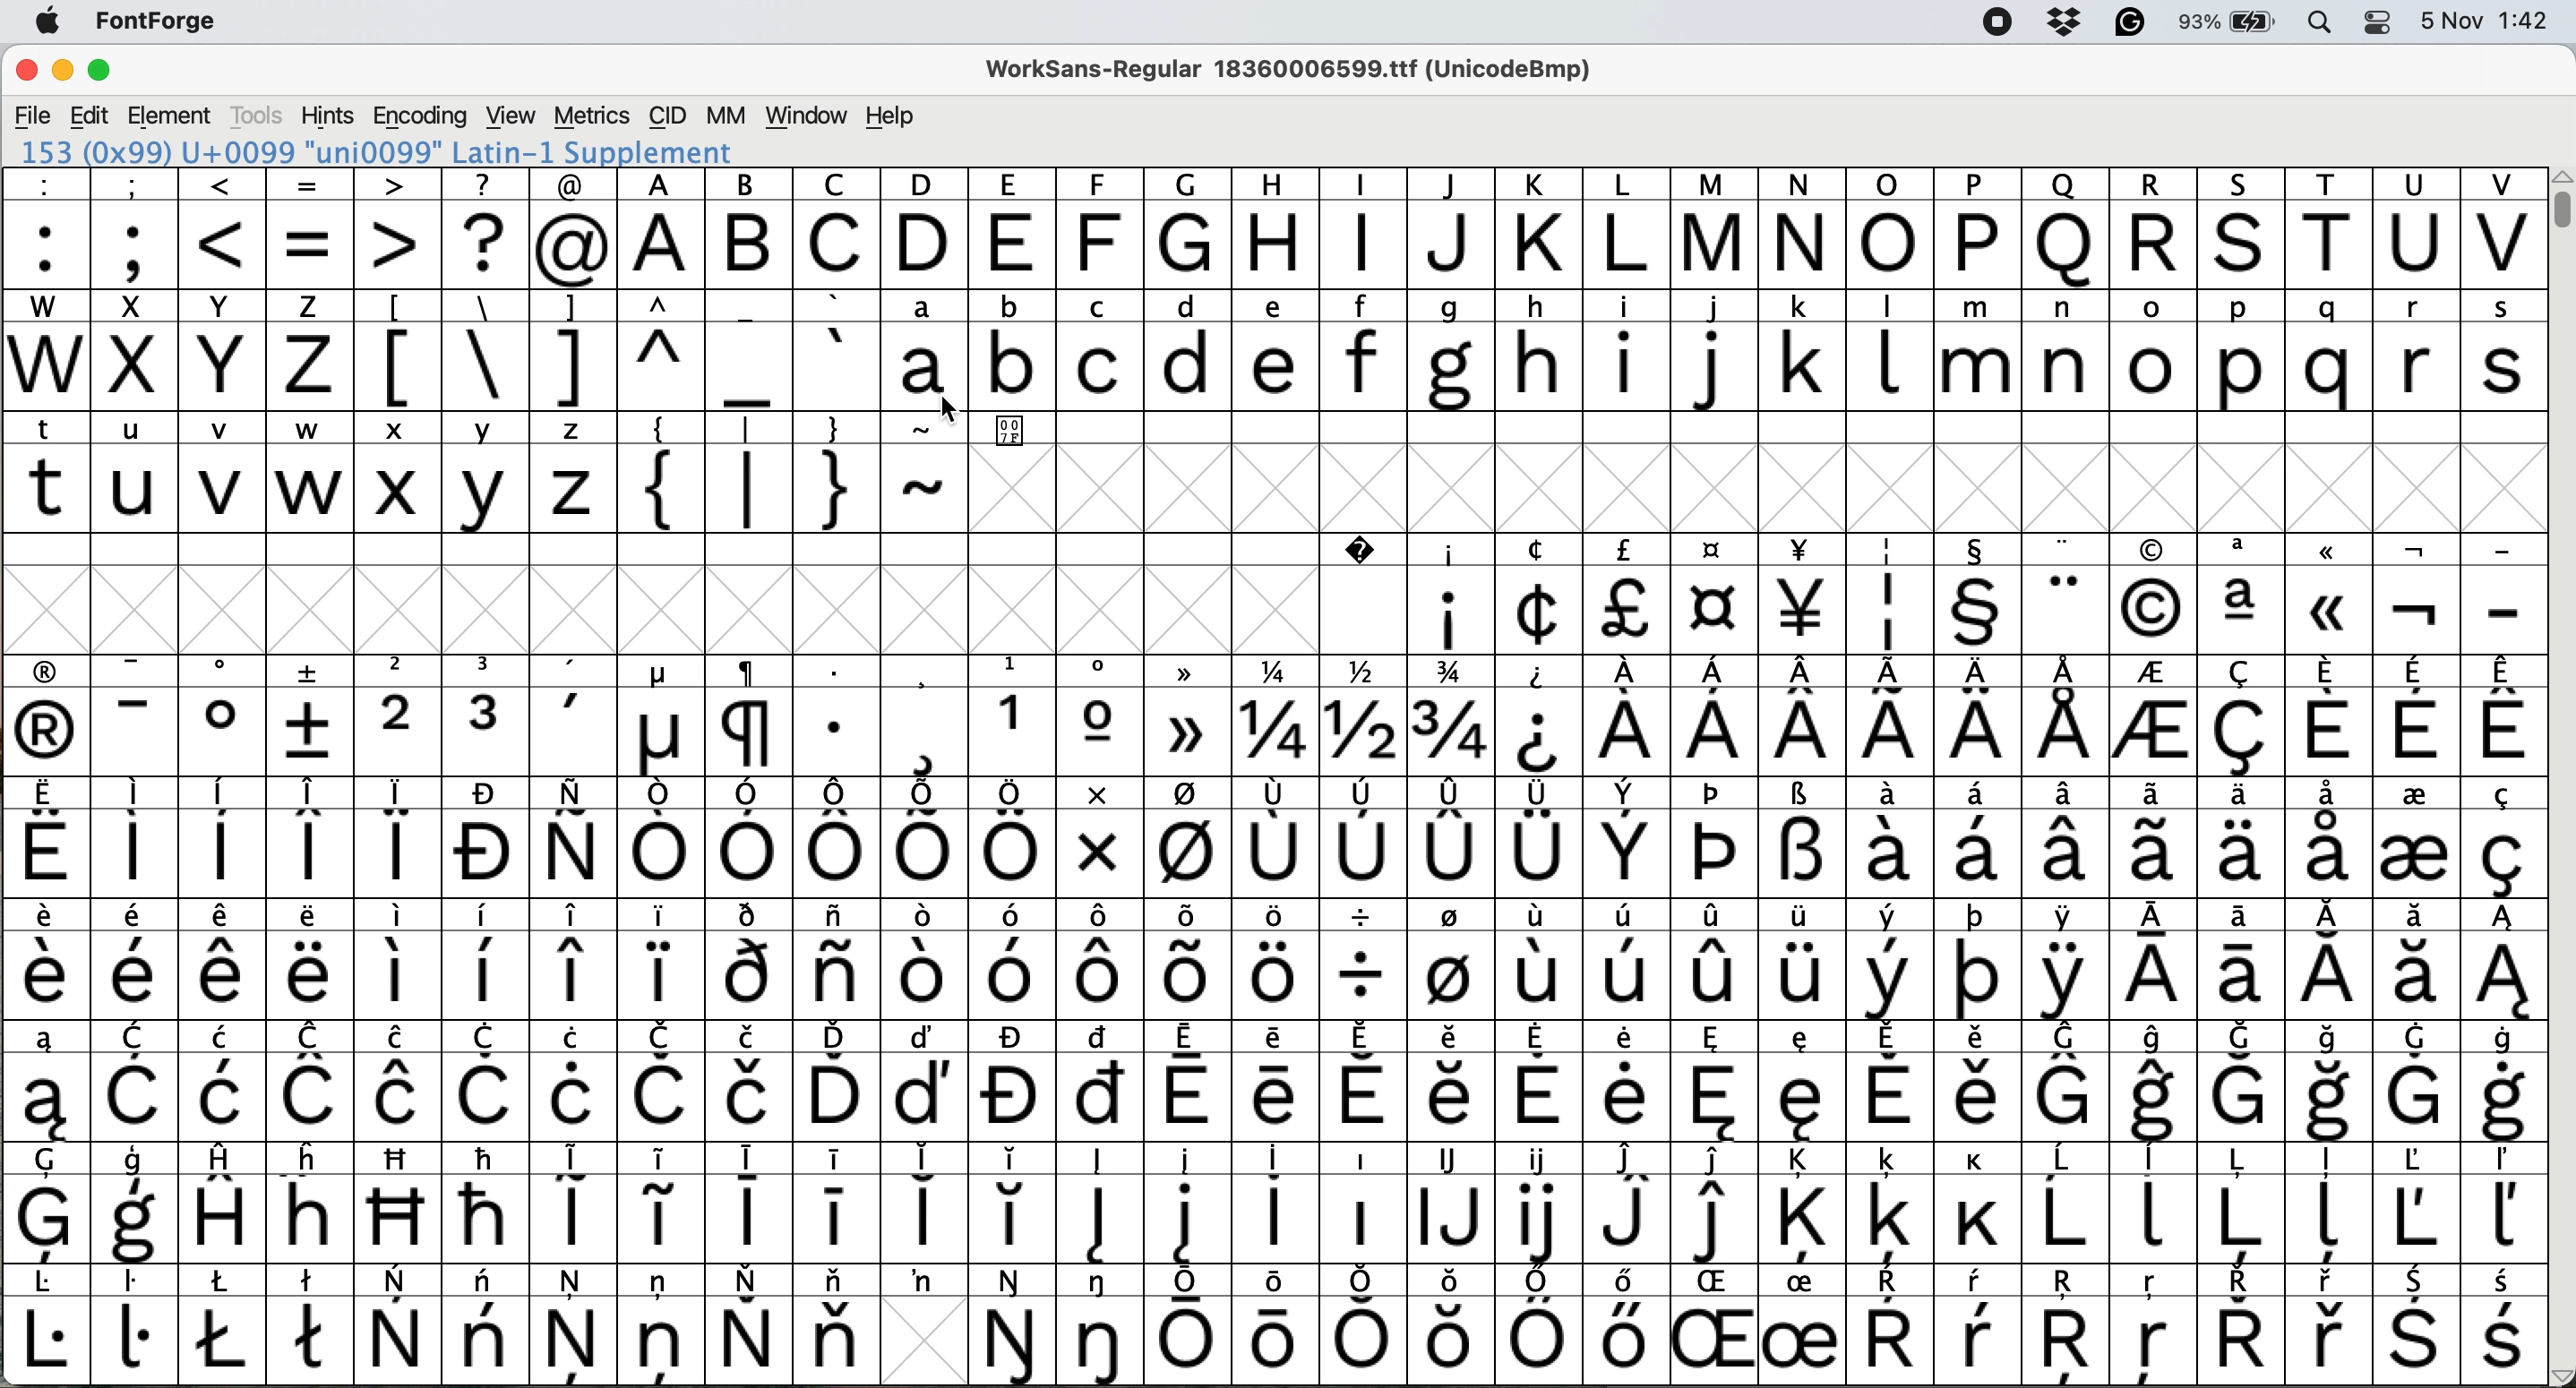 The image size is (2576, 1388). Describe the element at coordinates (133, 838) in the screenshot. I see `symbol` at that location.